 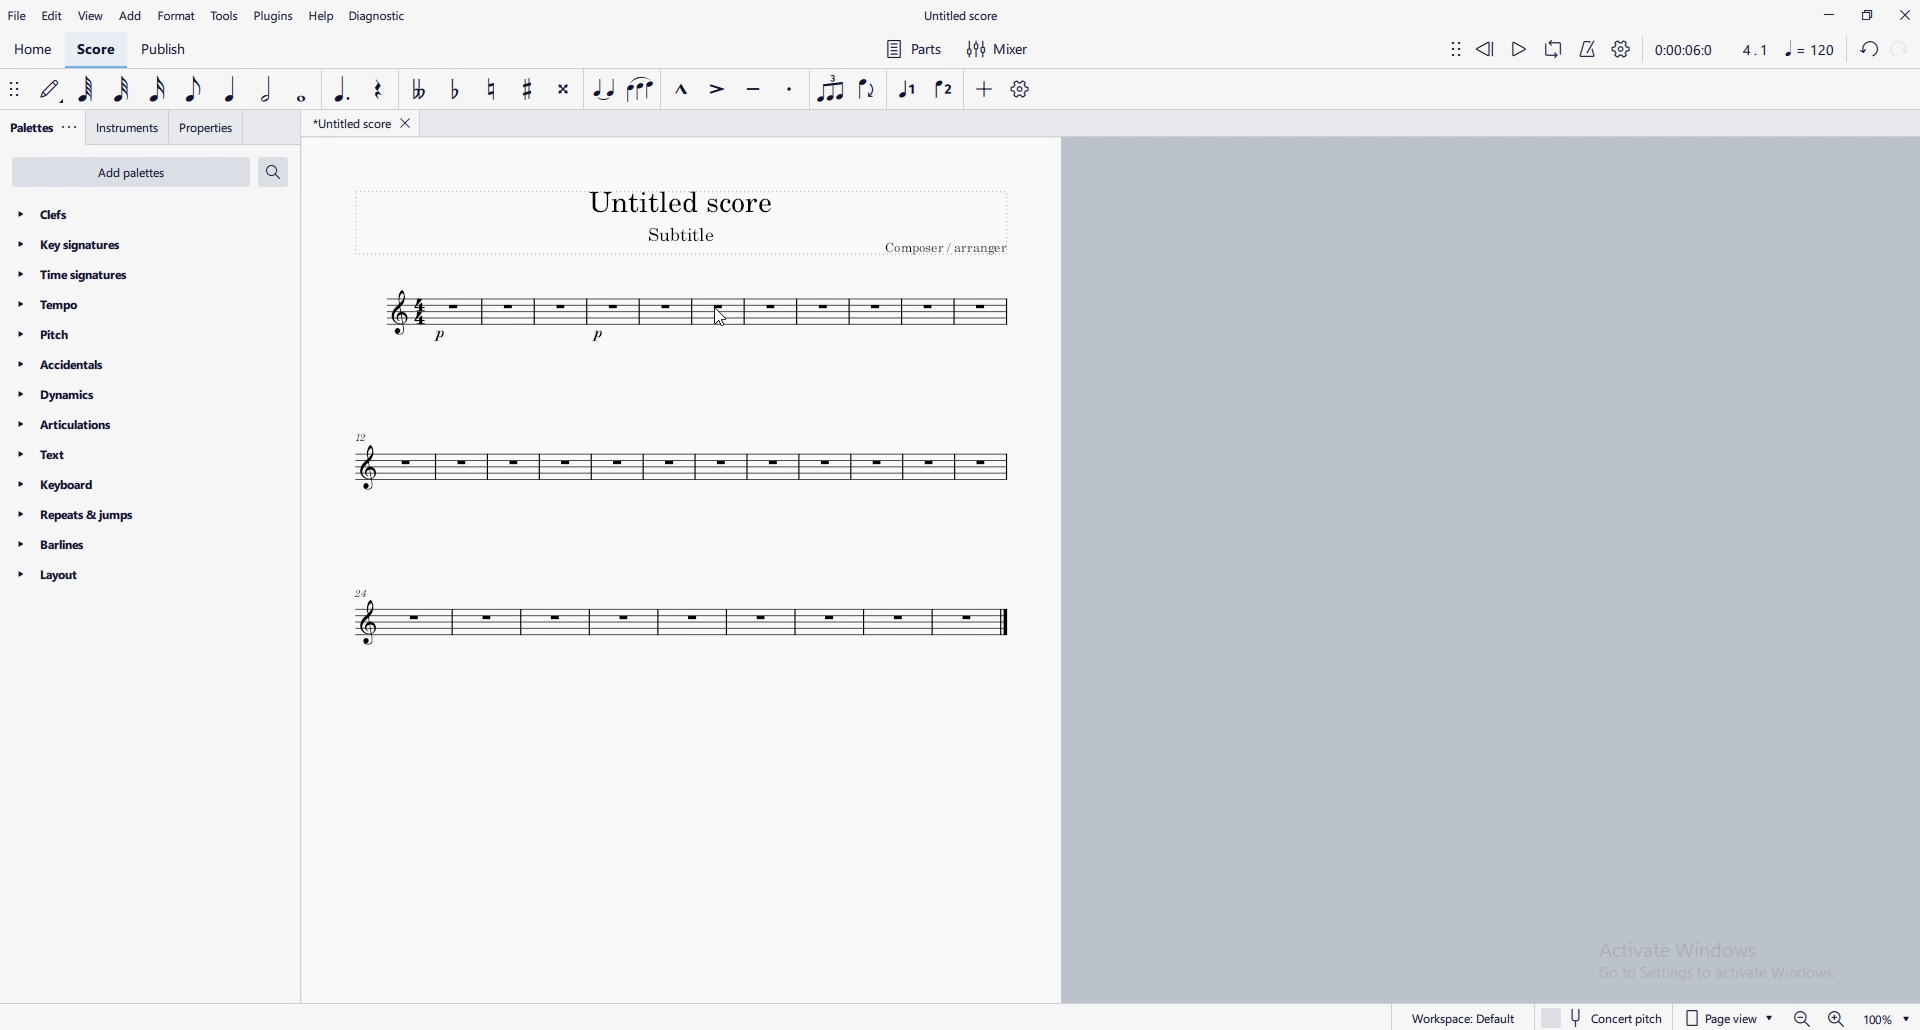 I want to click on accidents, so click(x=128, y=363).